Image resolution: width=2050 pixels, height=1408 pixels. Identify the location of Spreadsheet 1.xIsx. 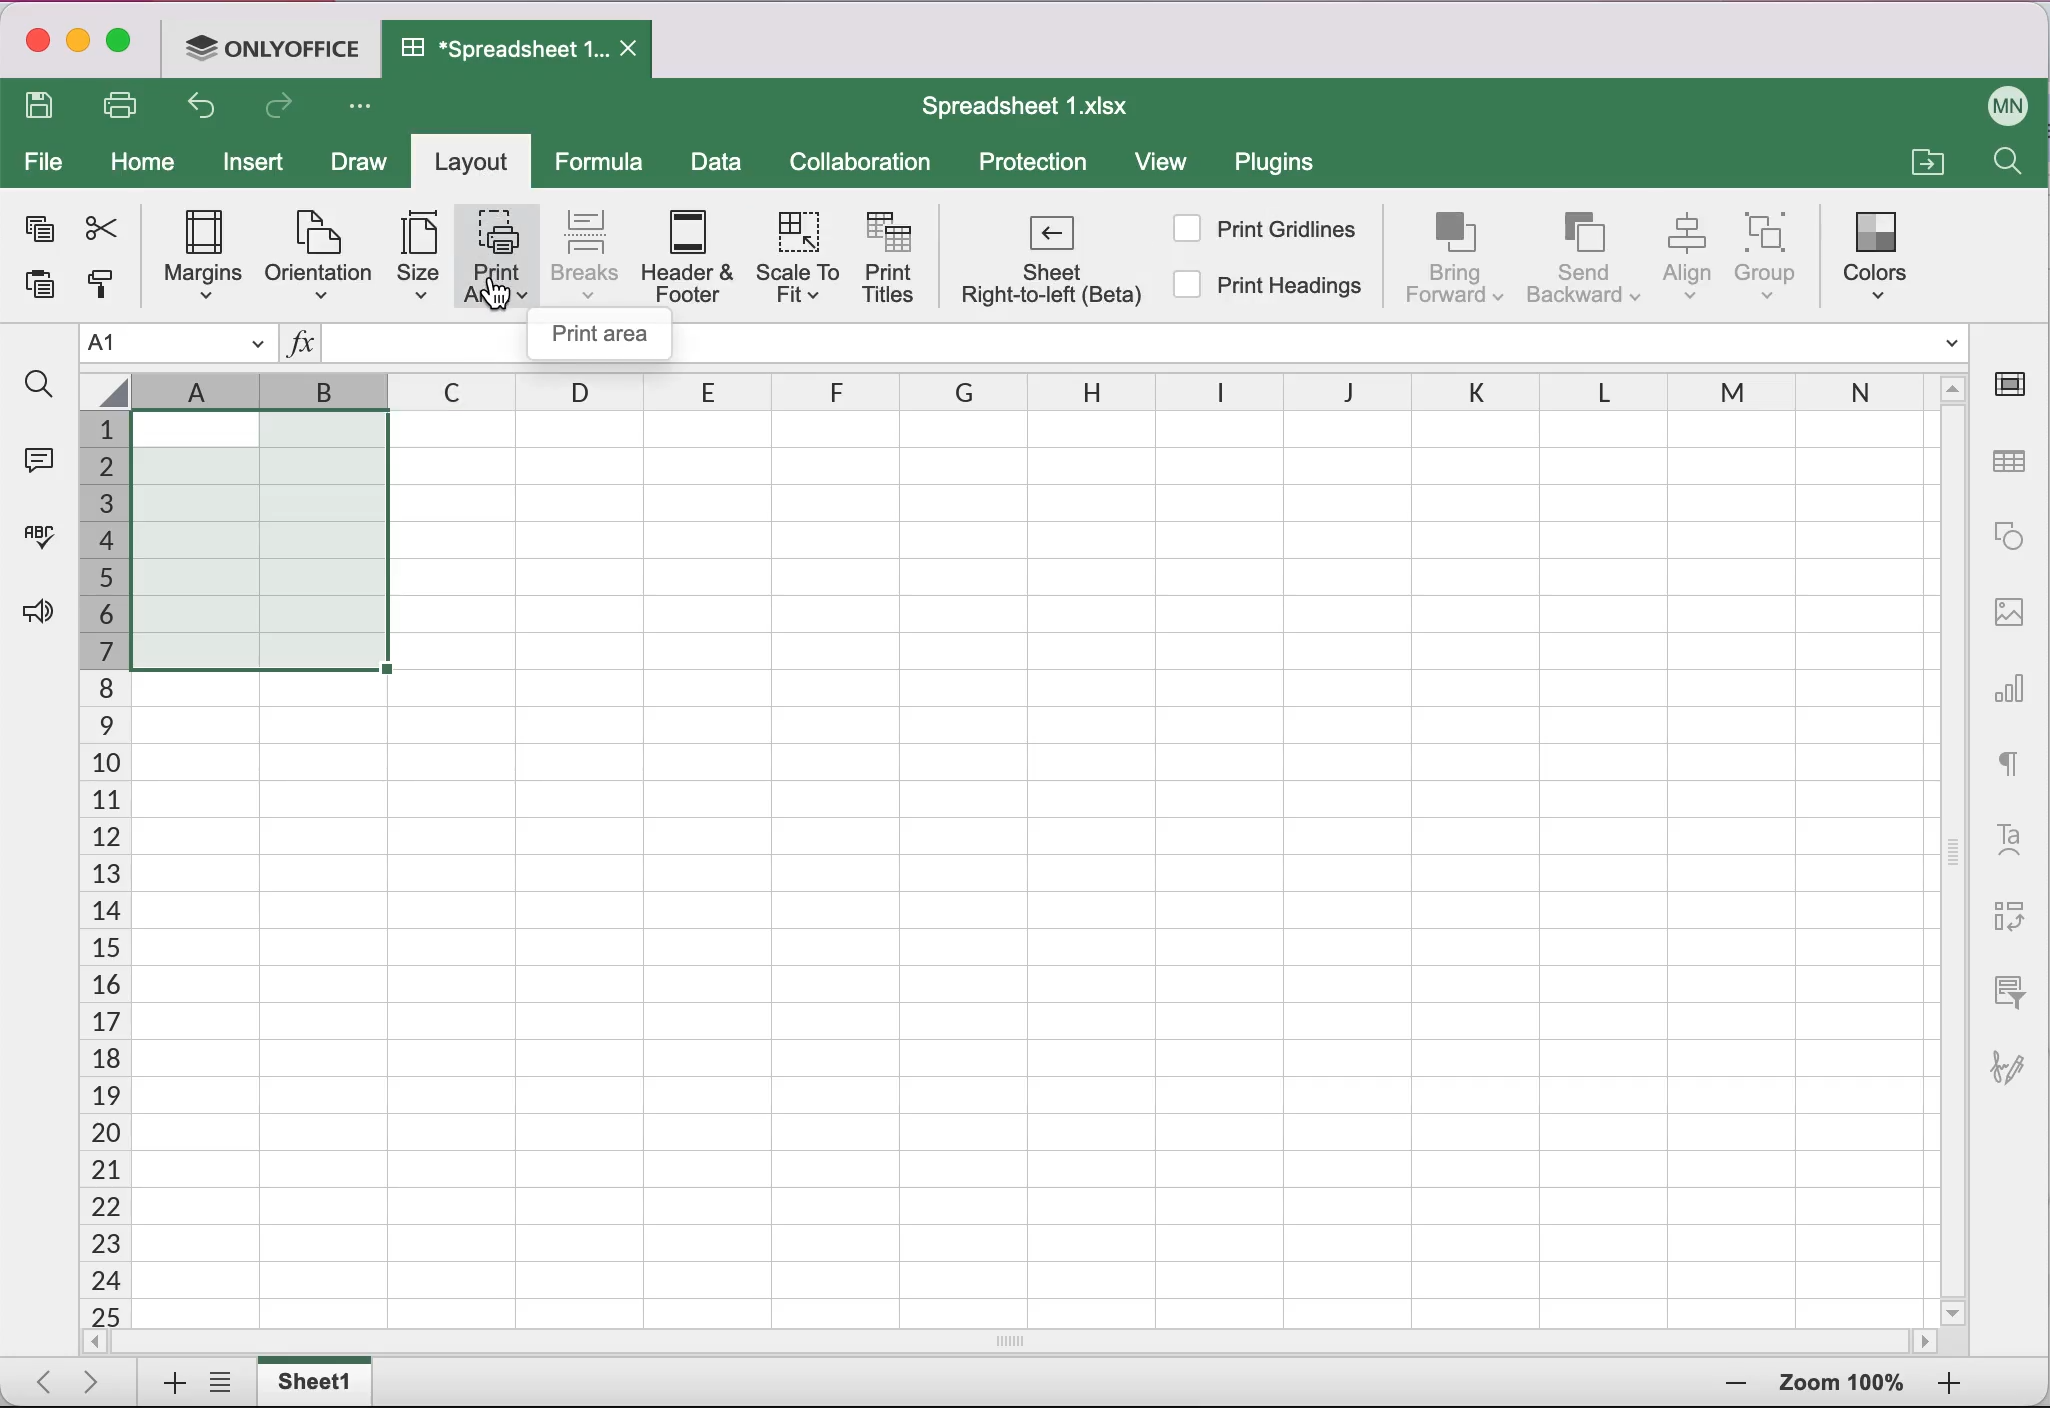
(1038, 106).